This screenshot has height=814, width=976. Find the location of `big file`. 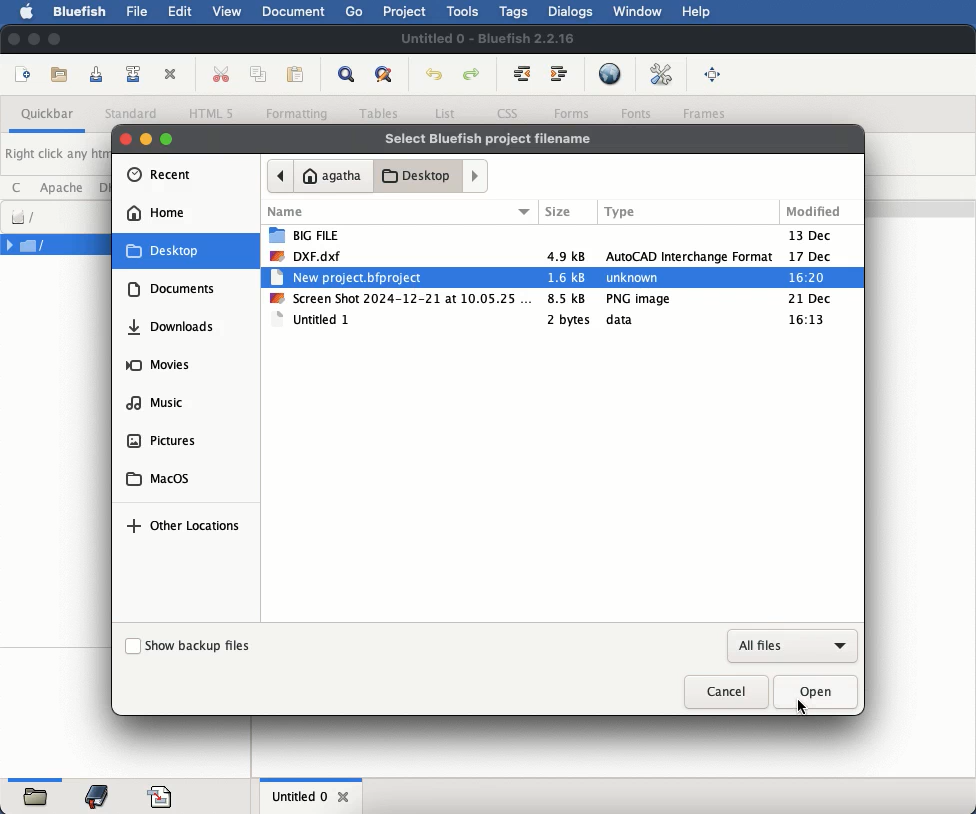

big file is located at coordinates (306, 235).